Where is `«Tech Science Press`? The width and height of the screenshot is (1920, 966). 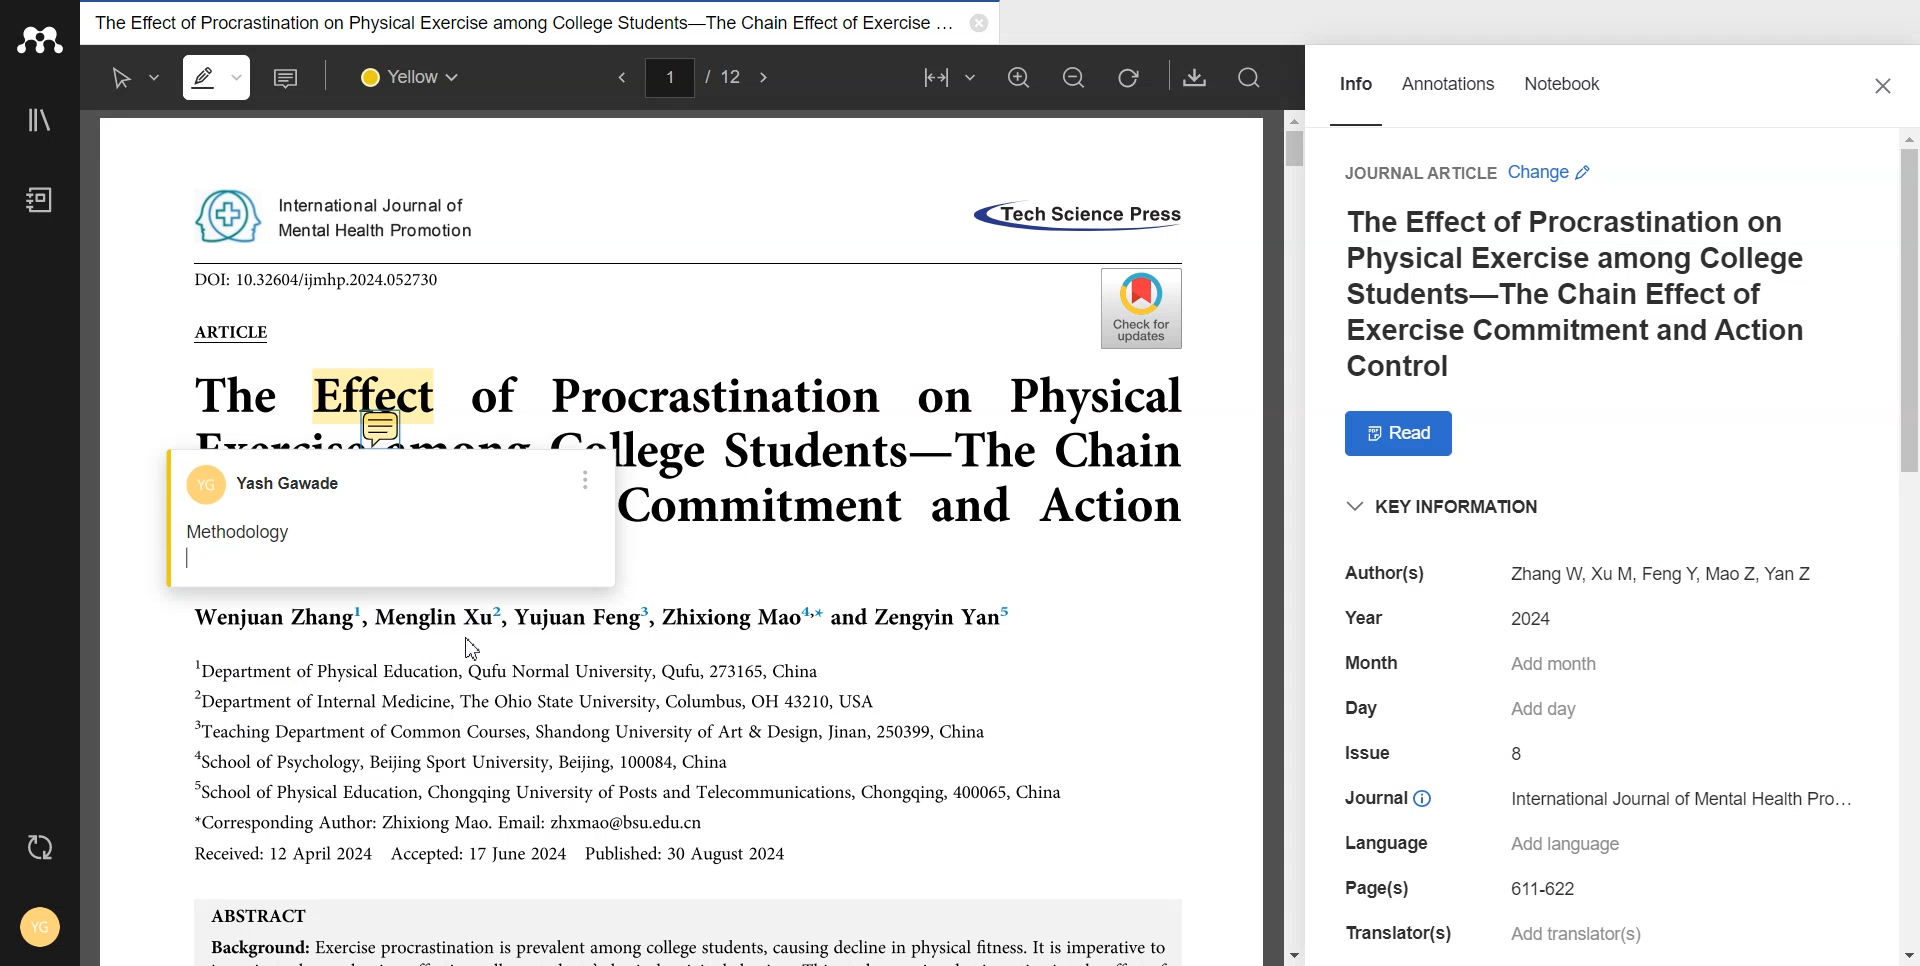 «Tech Science Press is located at coordinates (1075, 217).